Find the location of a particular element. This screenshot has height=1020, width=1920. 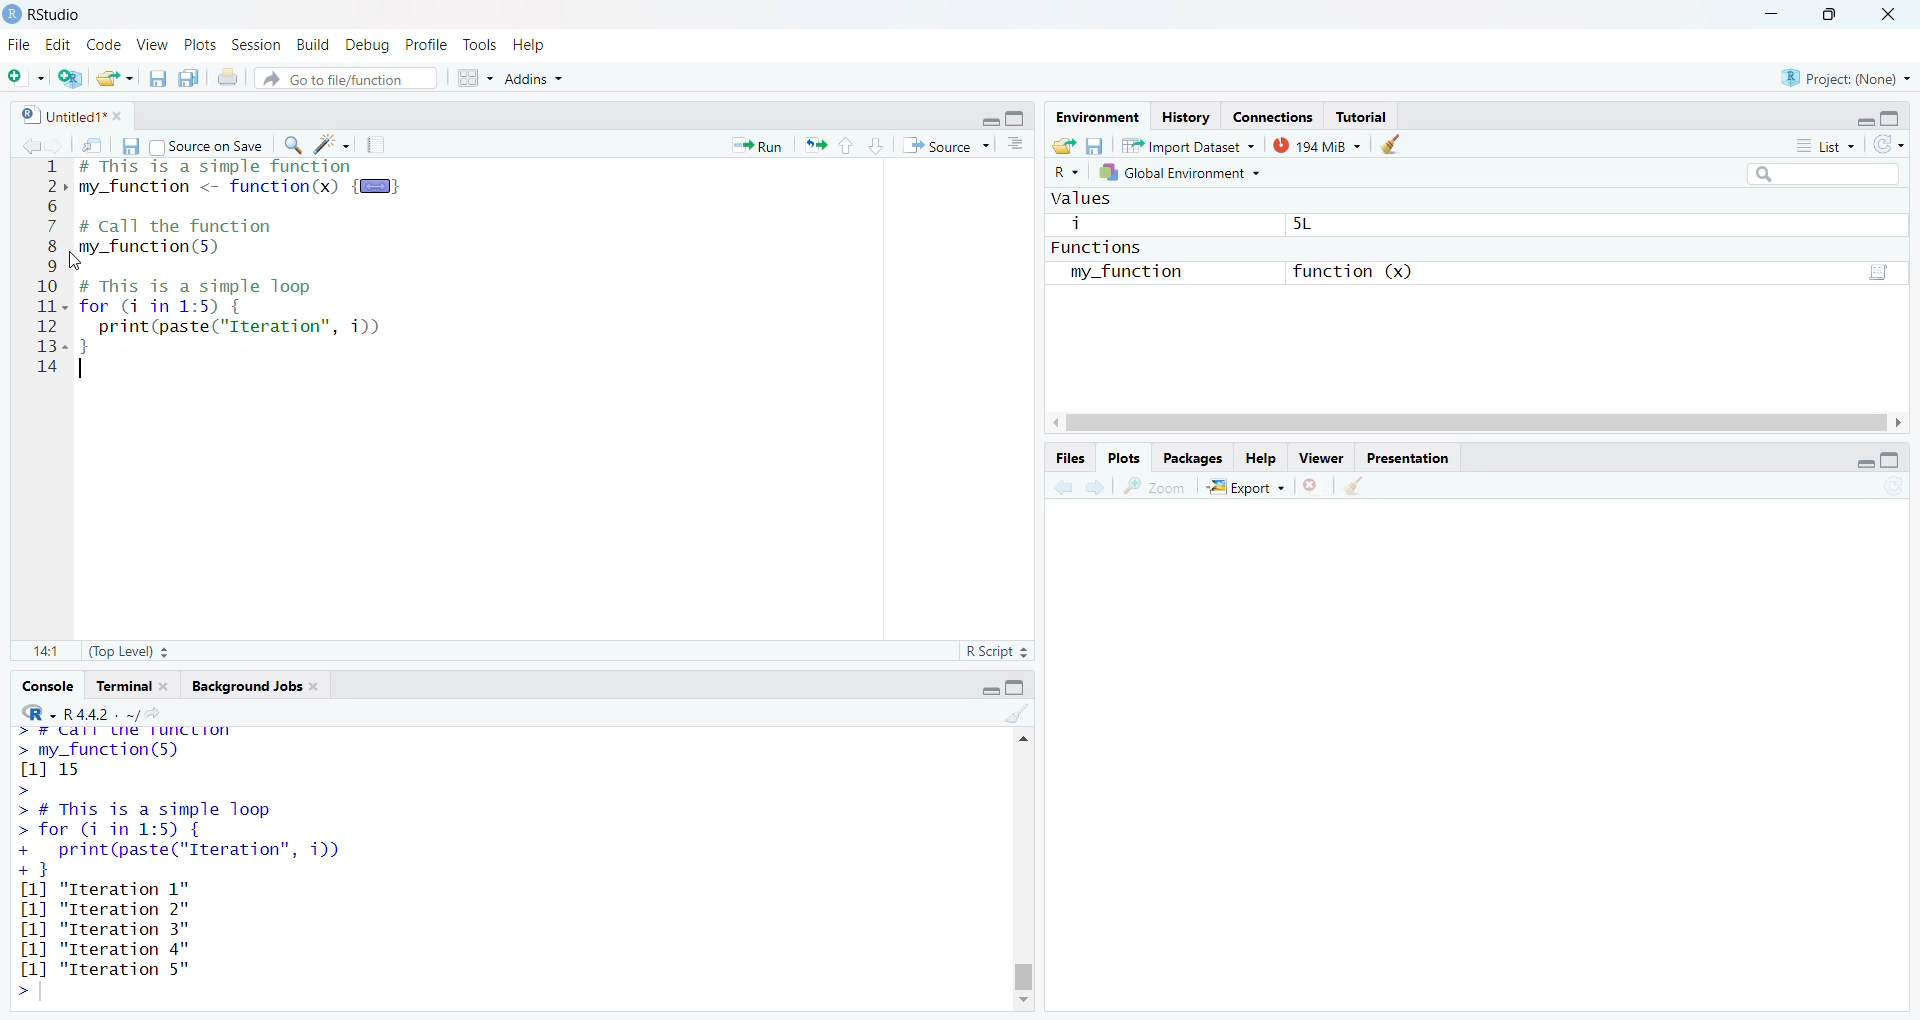

(Top Level) is located at coordinates (126, 654).